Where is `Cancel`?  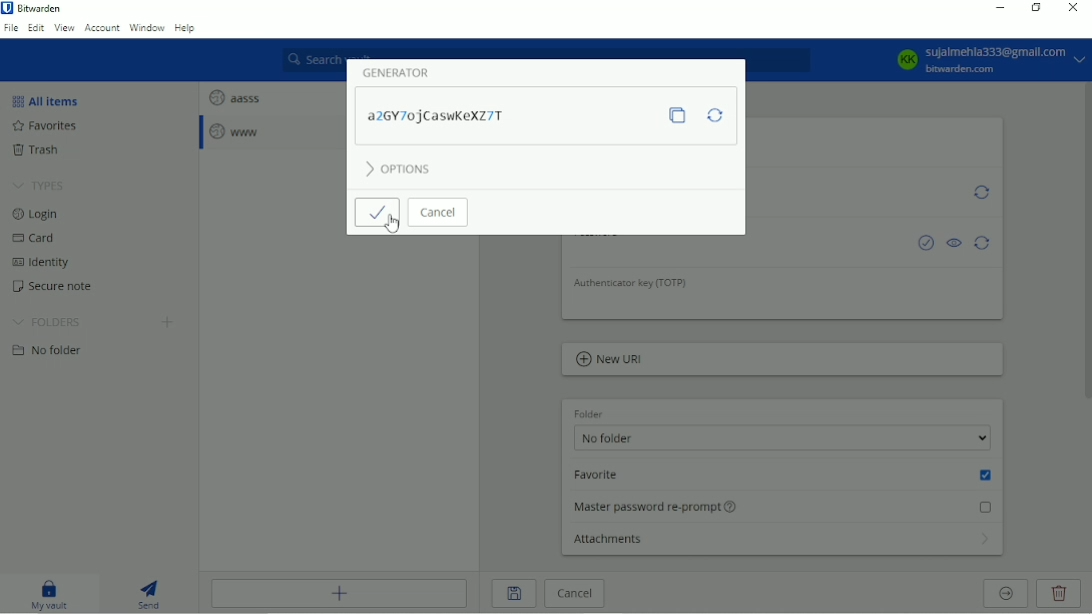 Cancel is located at coordinates (439, 212).